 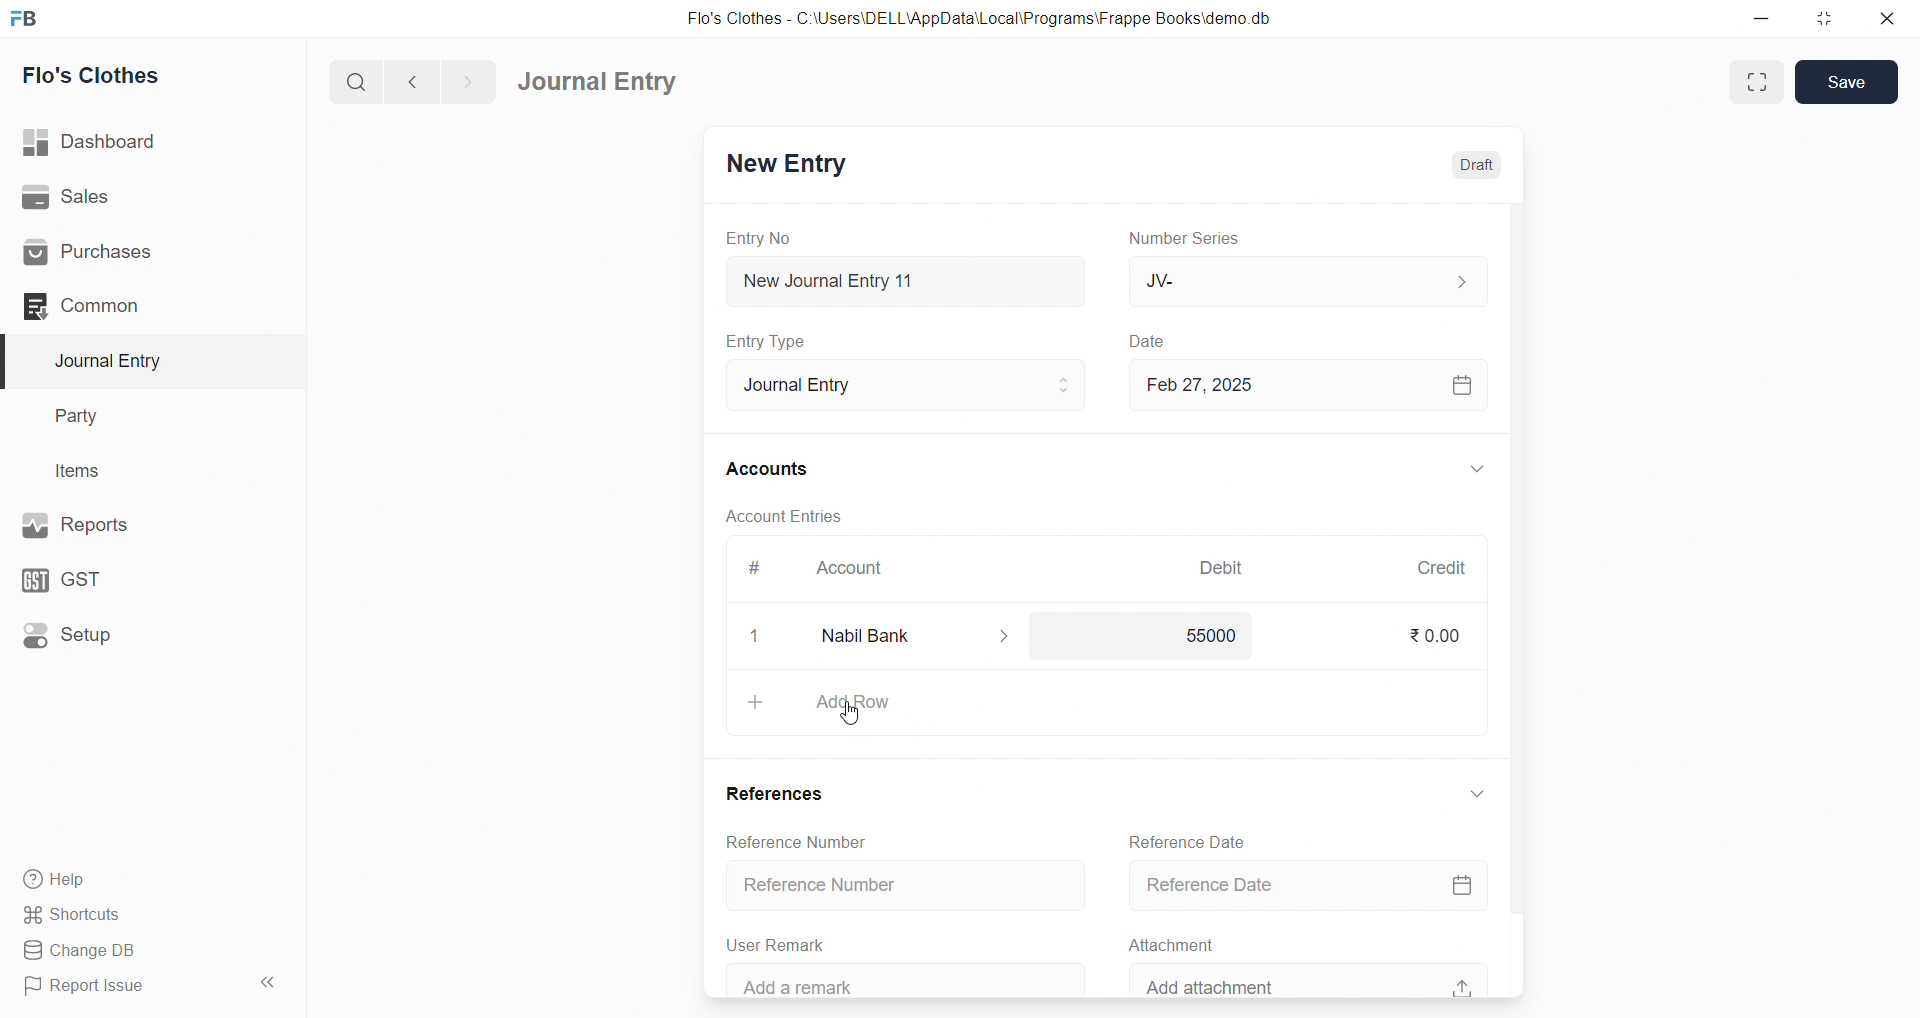 What do you see at coordinates (31, 17) in the screenshot?
I see `logo` at bounding box center [31, 17].